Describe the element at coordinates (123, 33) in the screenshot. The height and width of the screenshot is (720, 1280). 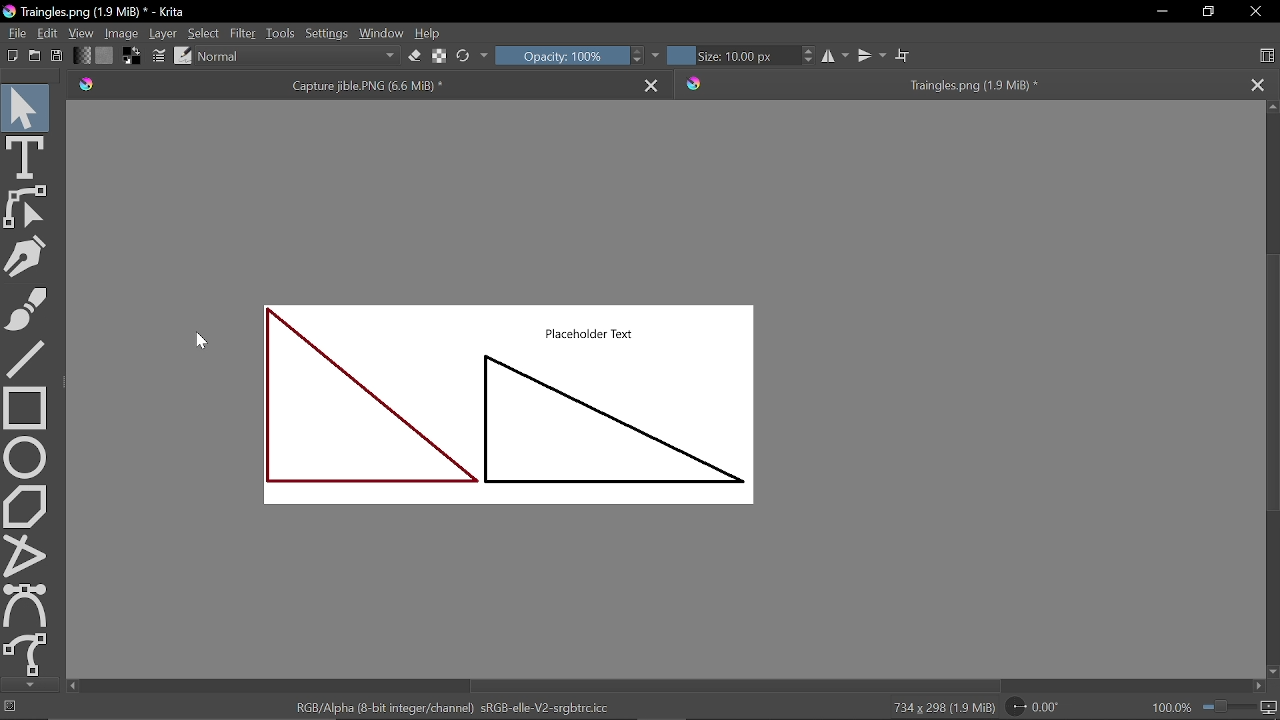
I see `Image` at that location.